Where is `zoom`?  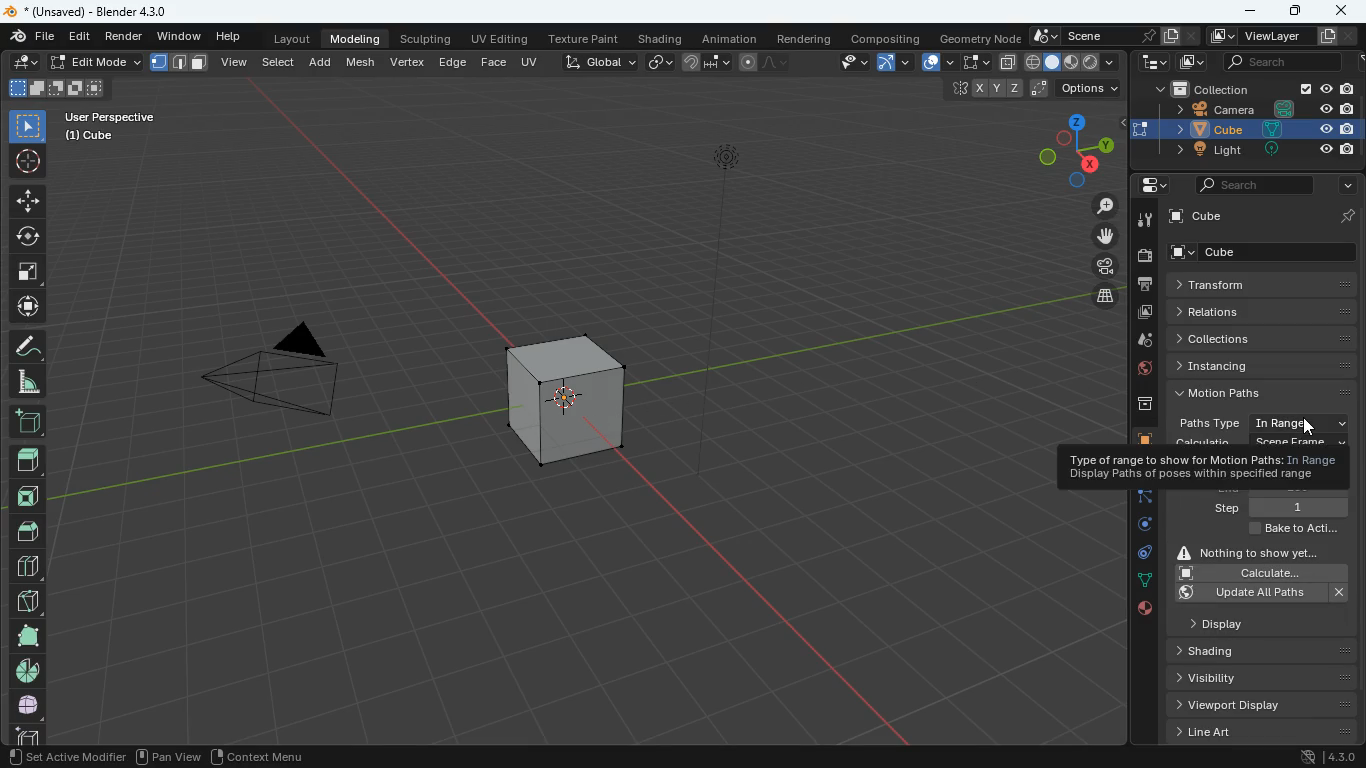
zoom is located at coordinates (1097, 207).